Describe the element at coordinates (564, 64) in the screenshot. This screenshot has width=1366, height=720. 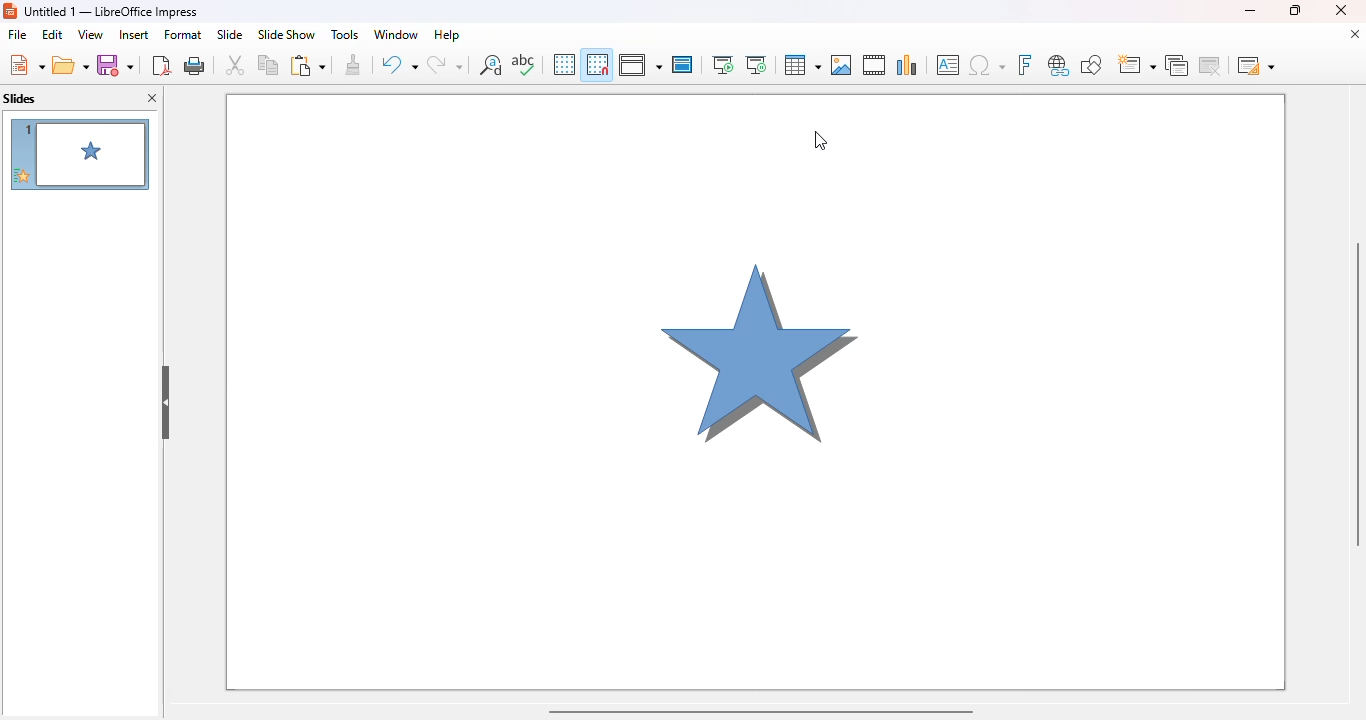
I see `display grid` at that location.